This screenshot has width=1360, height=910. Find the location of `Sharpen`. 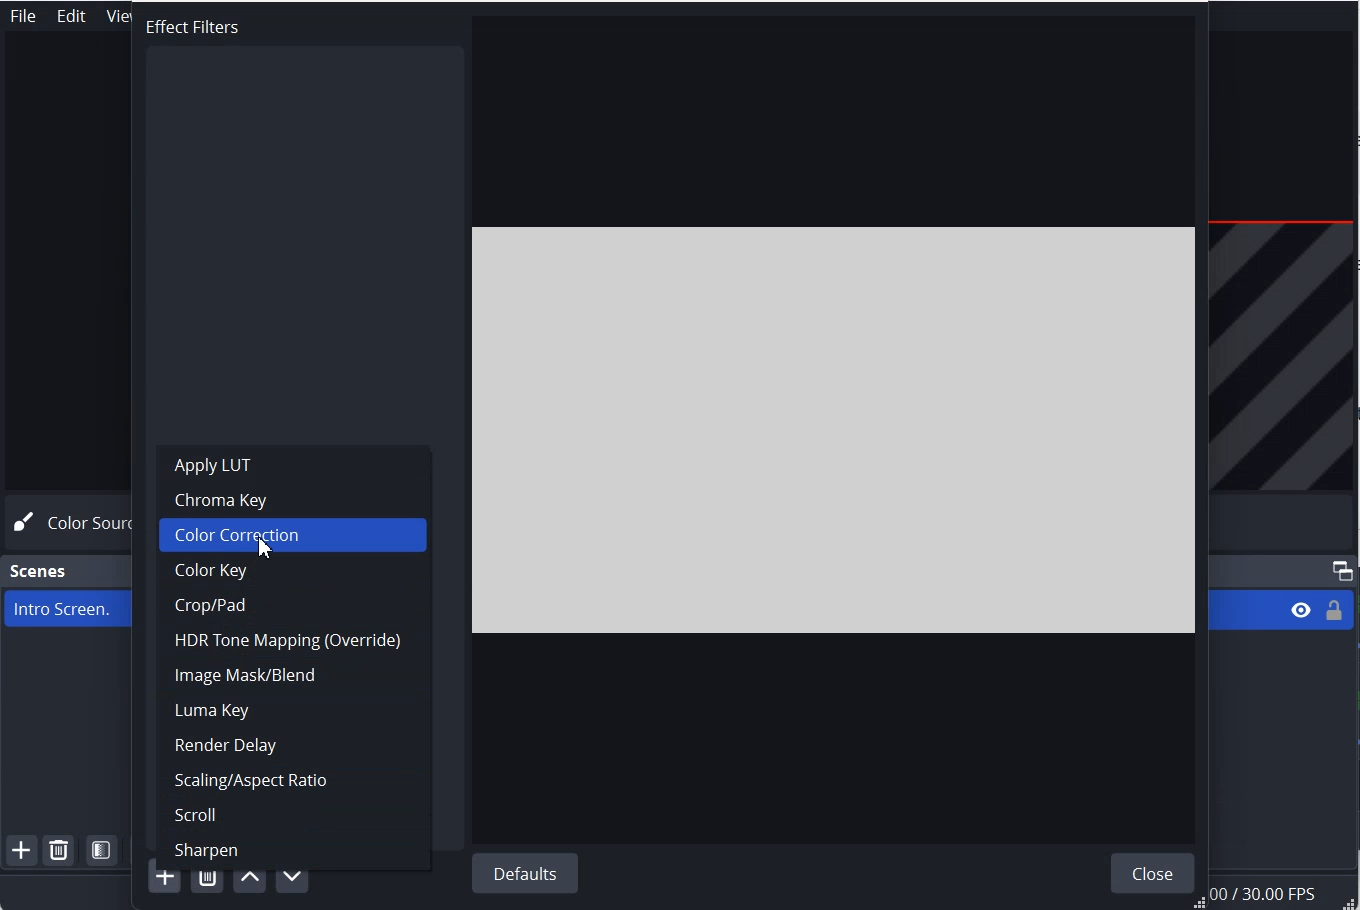

Sharpen is located at coordinates (292, 847).